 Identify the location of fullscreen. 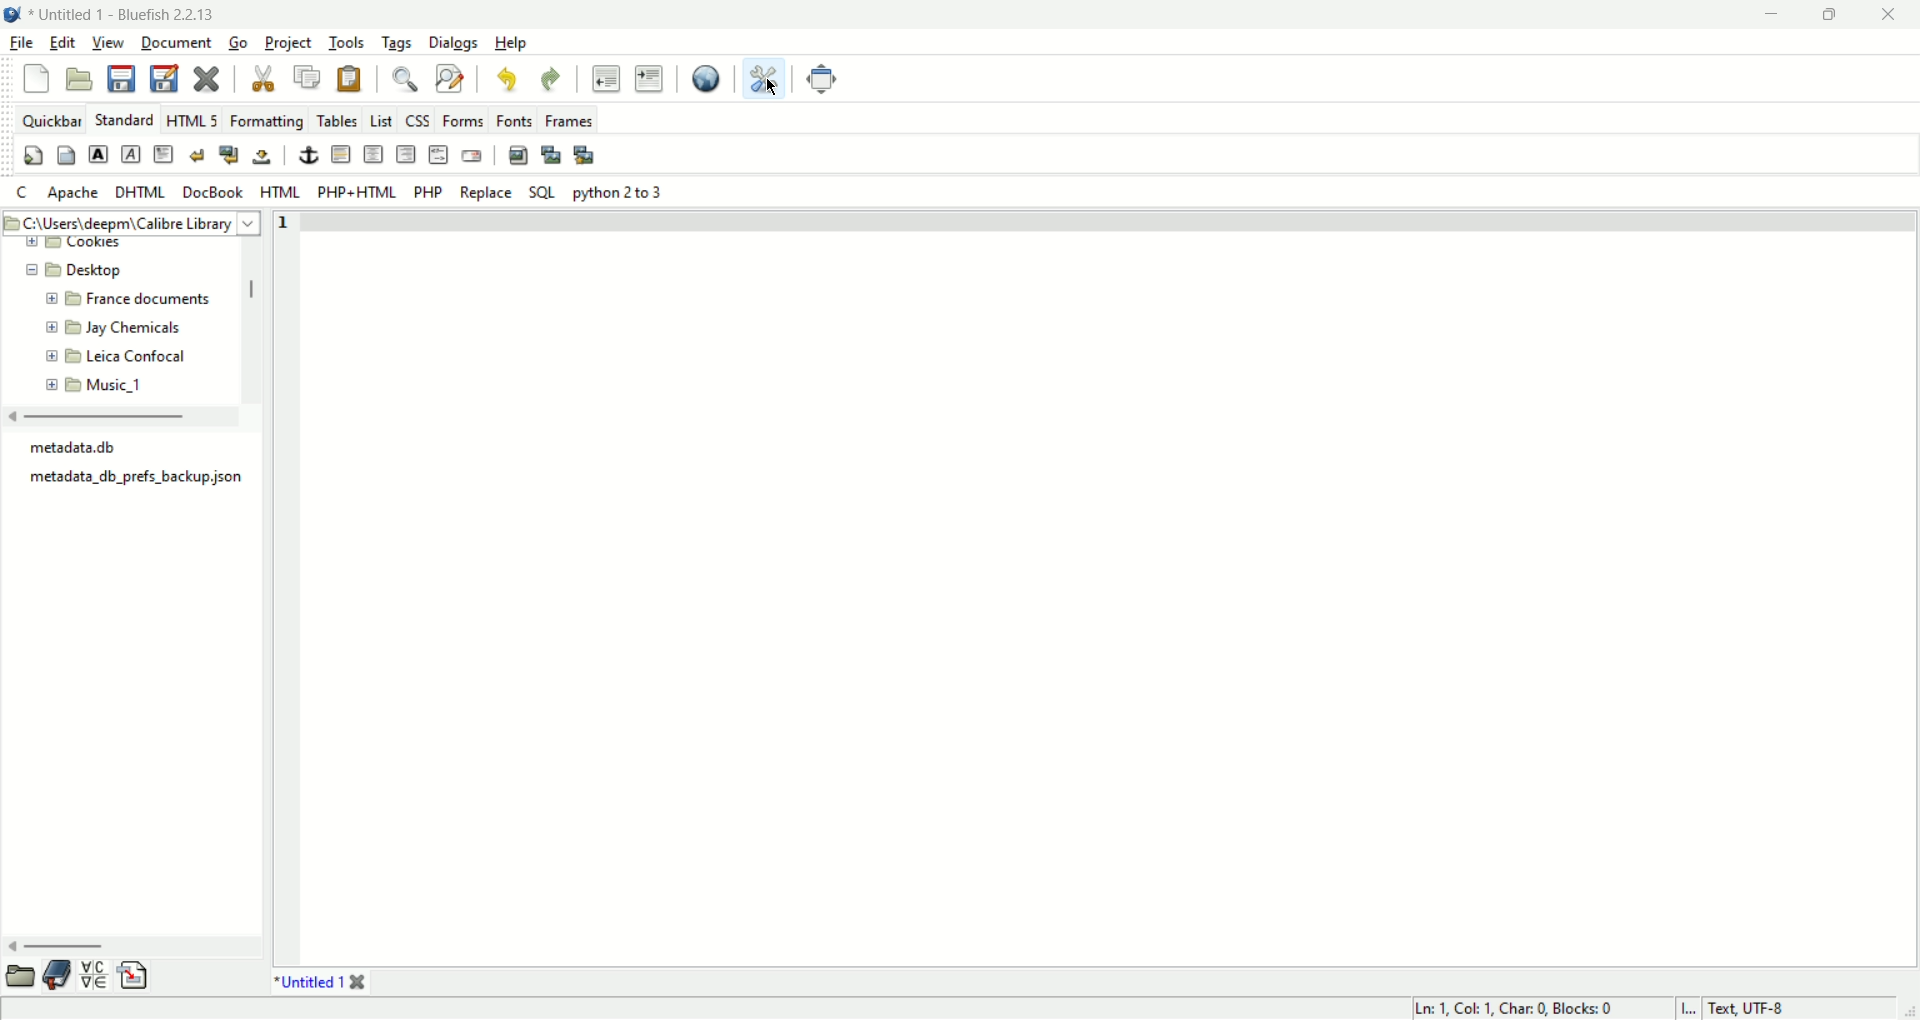
(820, 79).